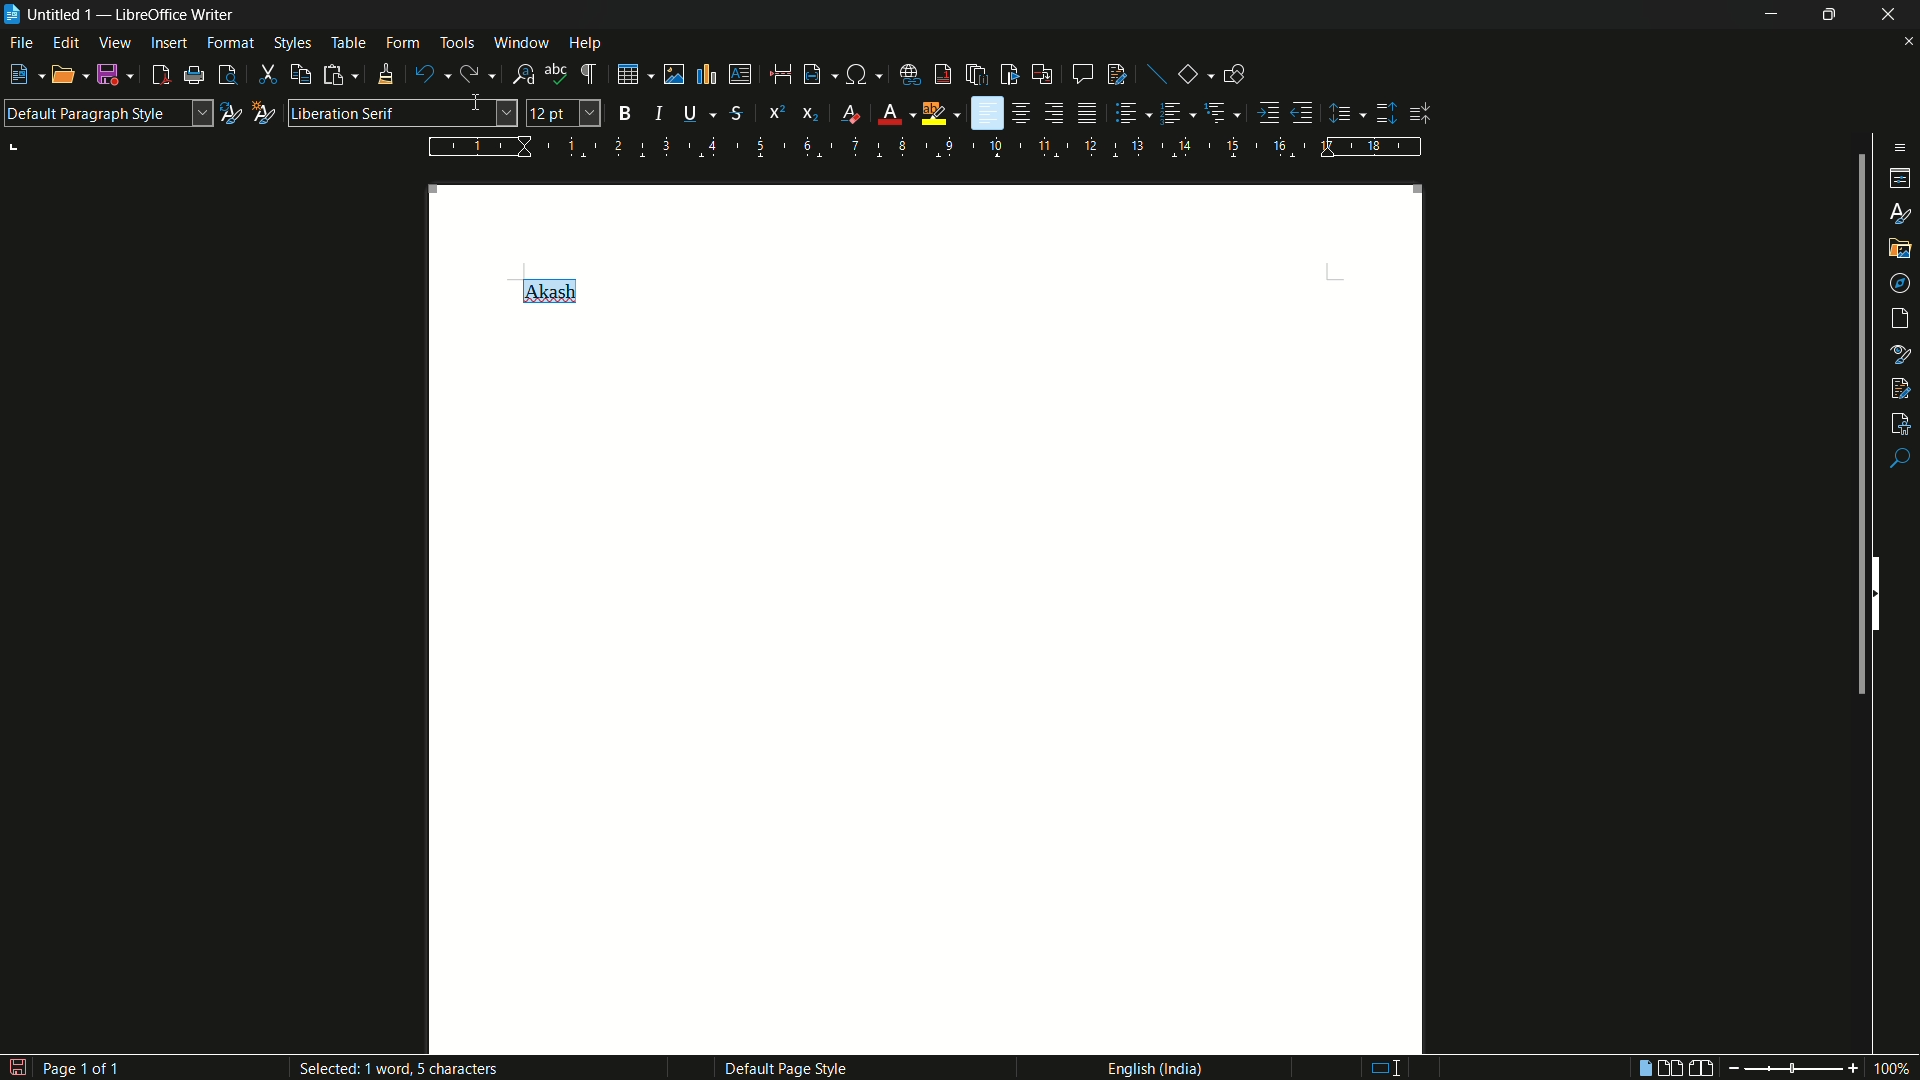 This screenshot has height=1080, width=1920. What do you see at coordinates (1851, 1068) in the screenshot?
I see `zoom in` at bounding box center [1851, 1068].